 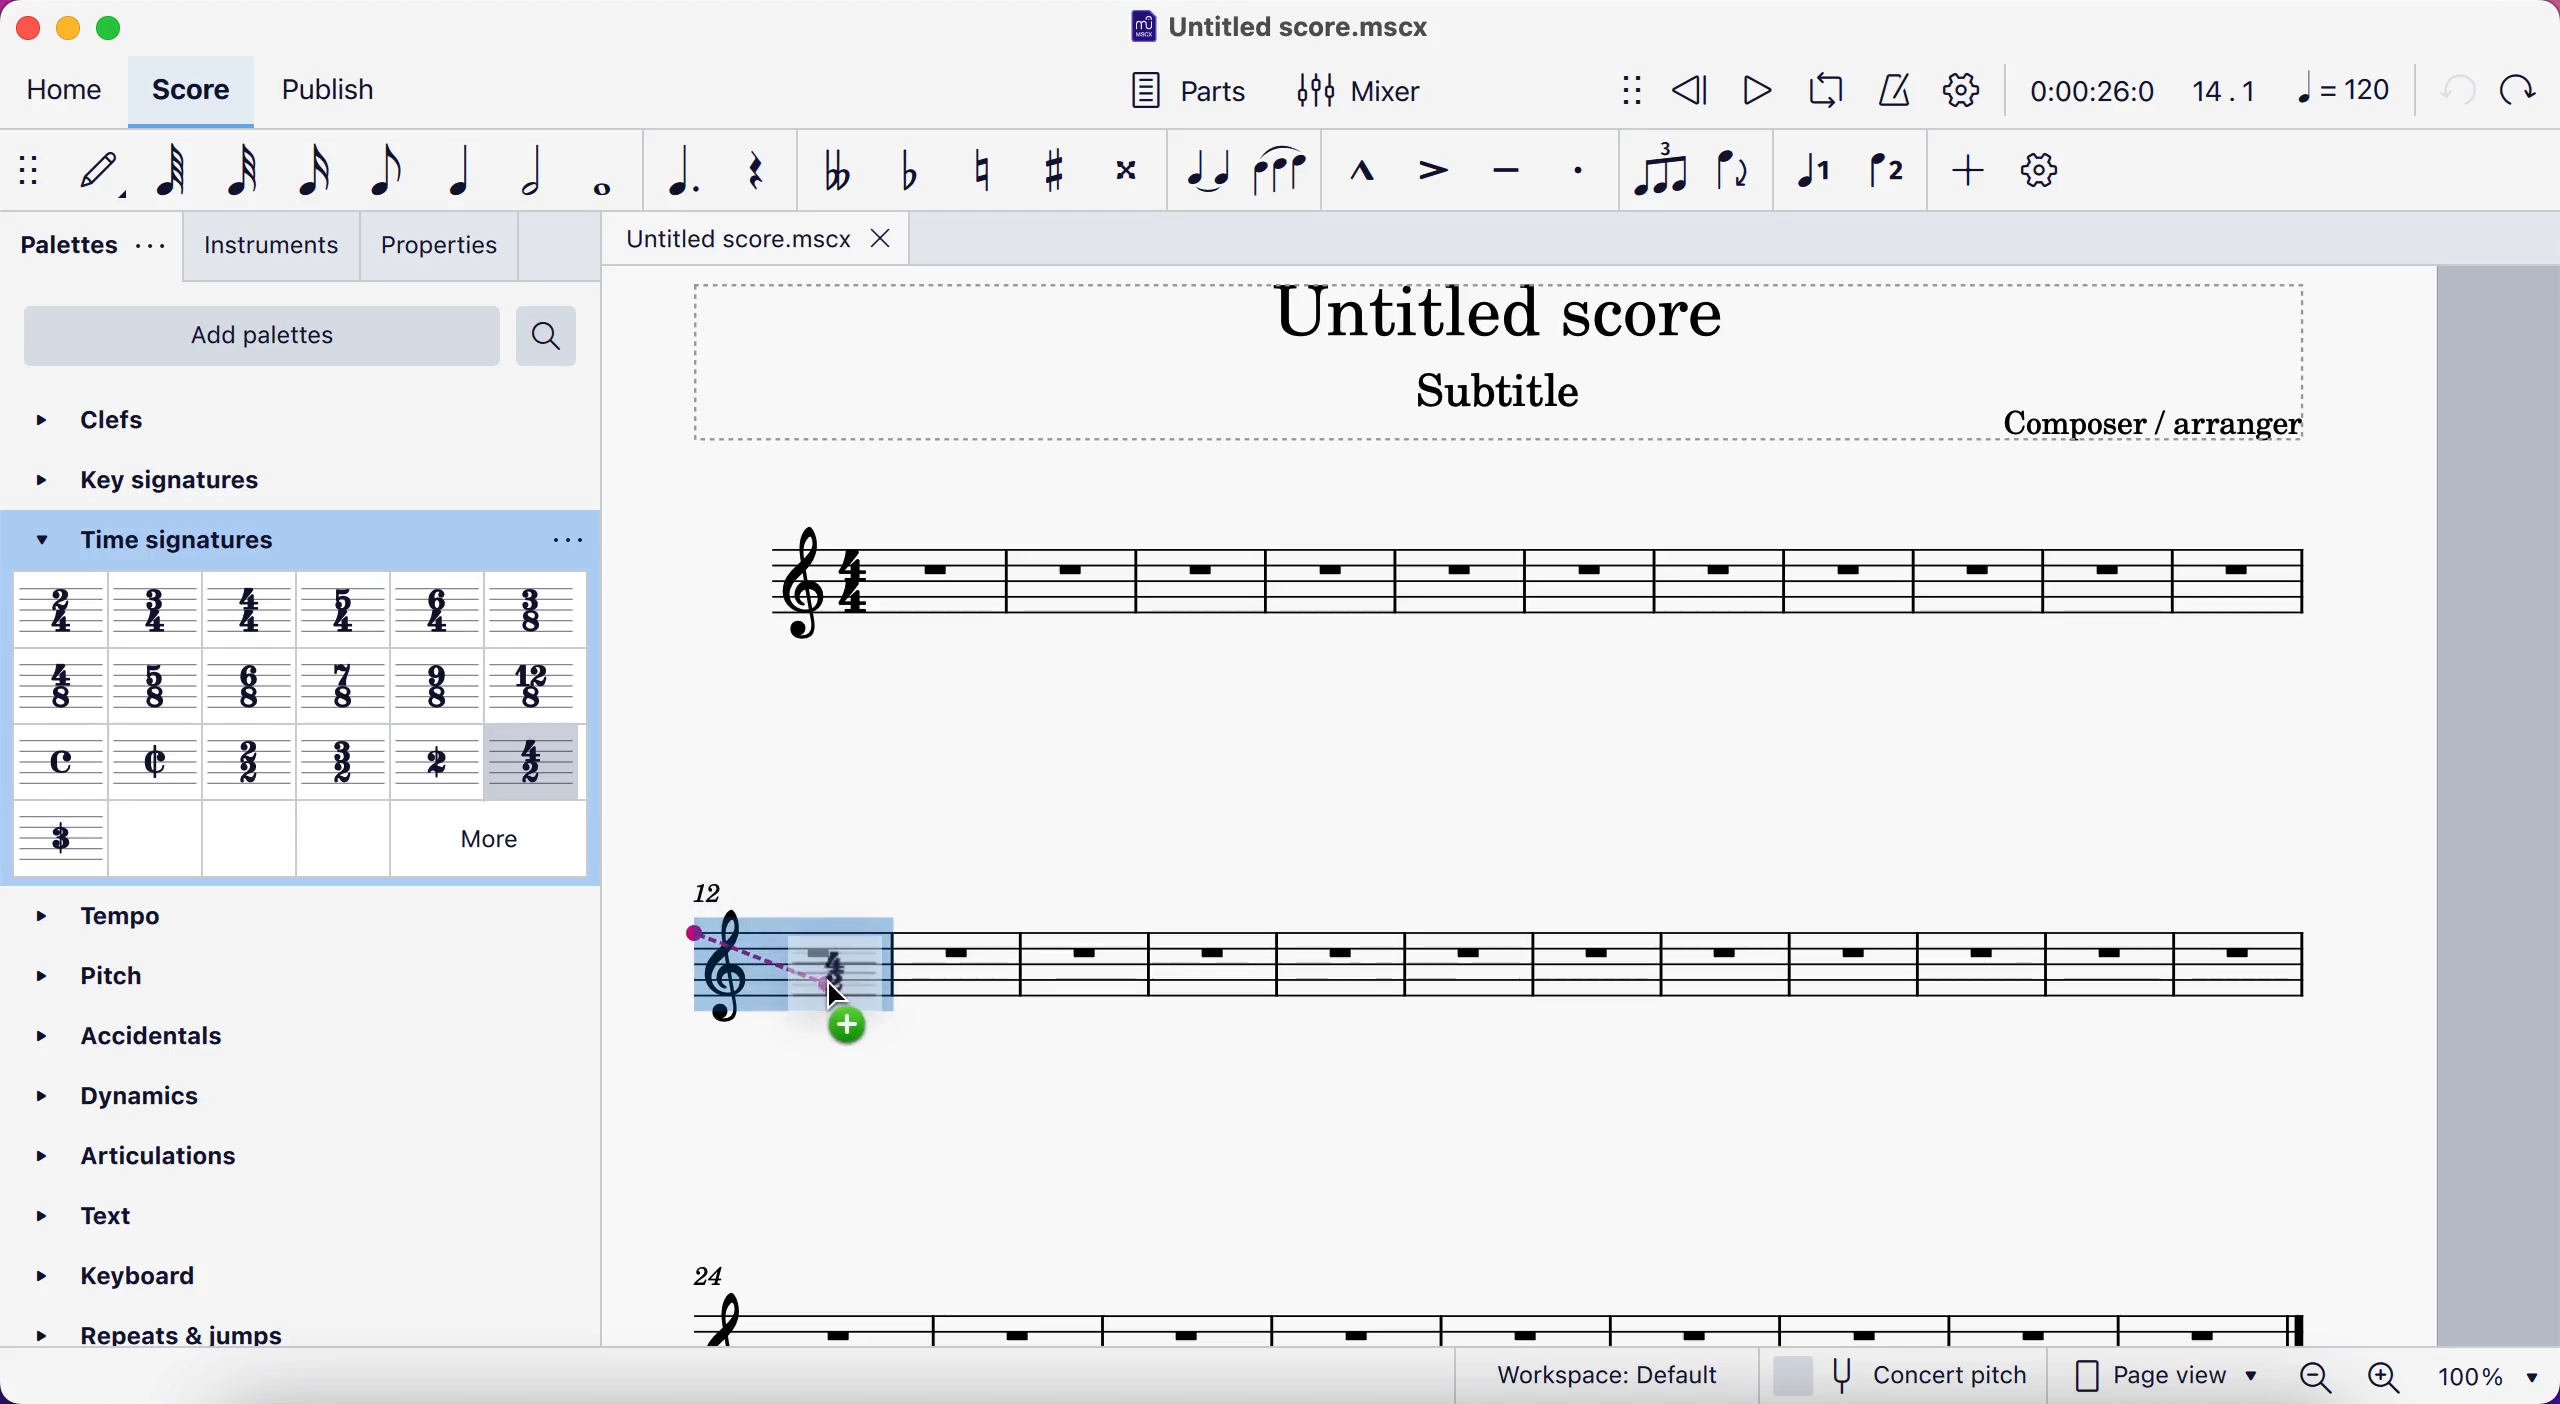 I want to click on toggle flat, so click(x=901, y=168).